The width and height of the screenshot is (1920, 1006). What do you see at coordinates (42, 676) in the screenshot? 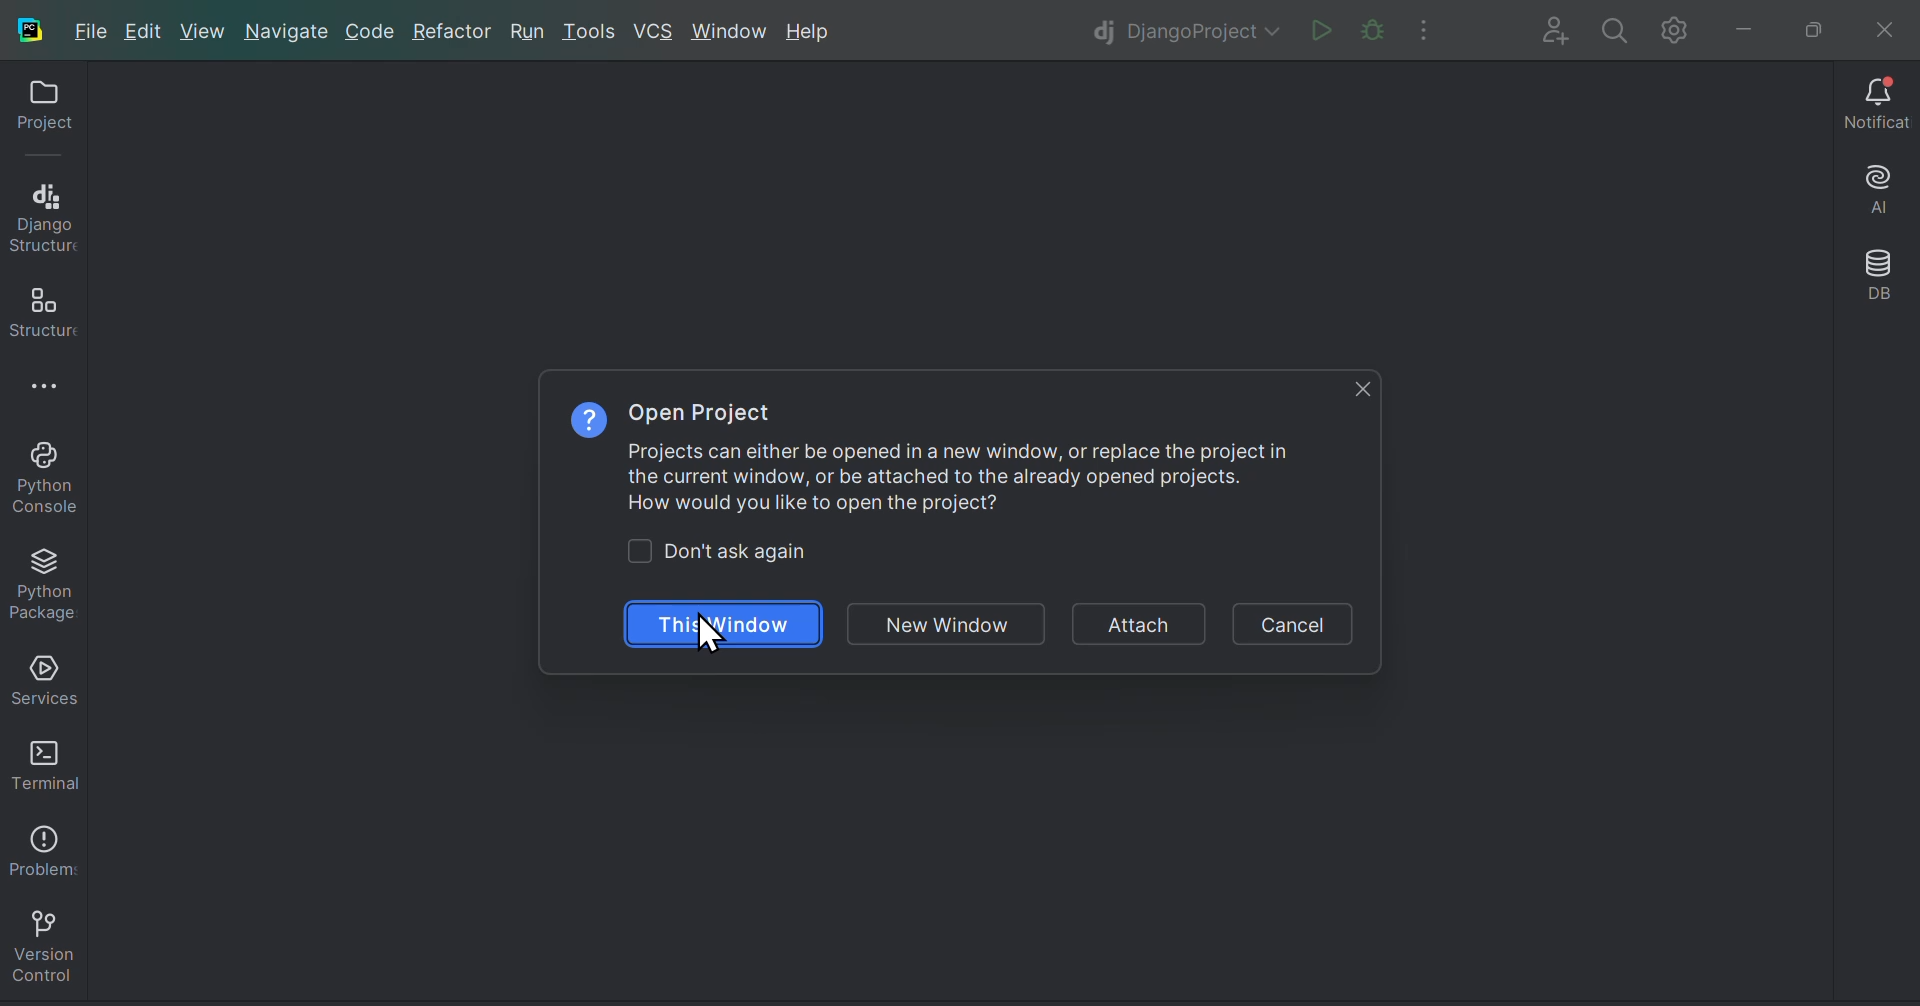
I see `Services` at bounding box center [42, 676].